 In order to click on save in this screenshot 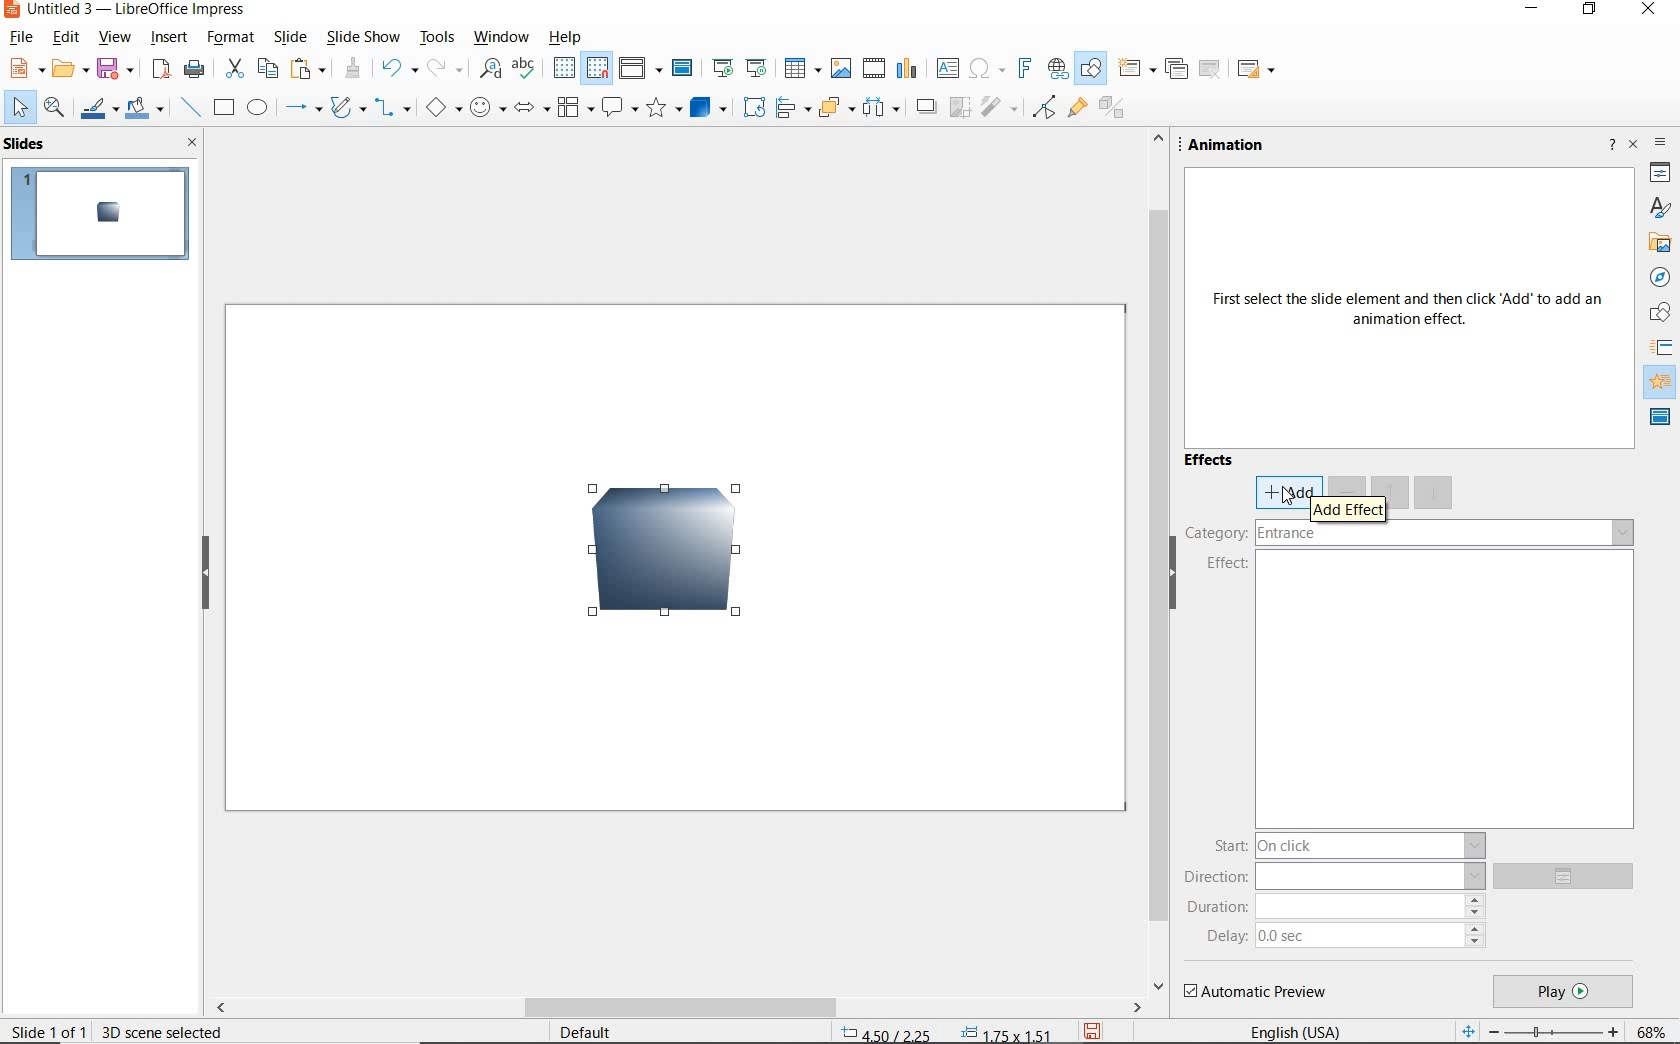, I will do `click(1092, 1030)`.